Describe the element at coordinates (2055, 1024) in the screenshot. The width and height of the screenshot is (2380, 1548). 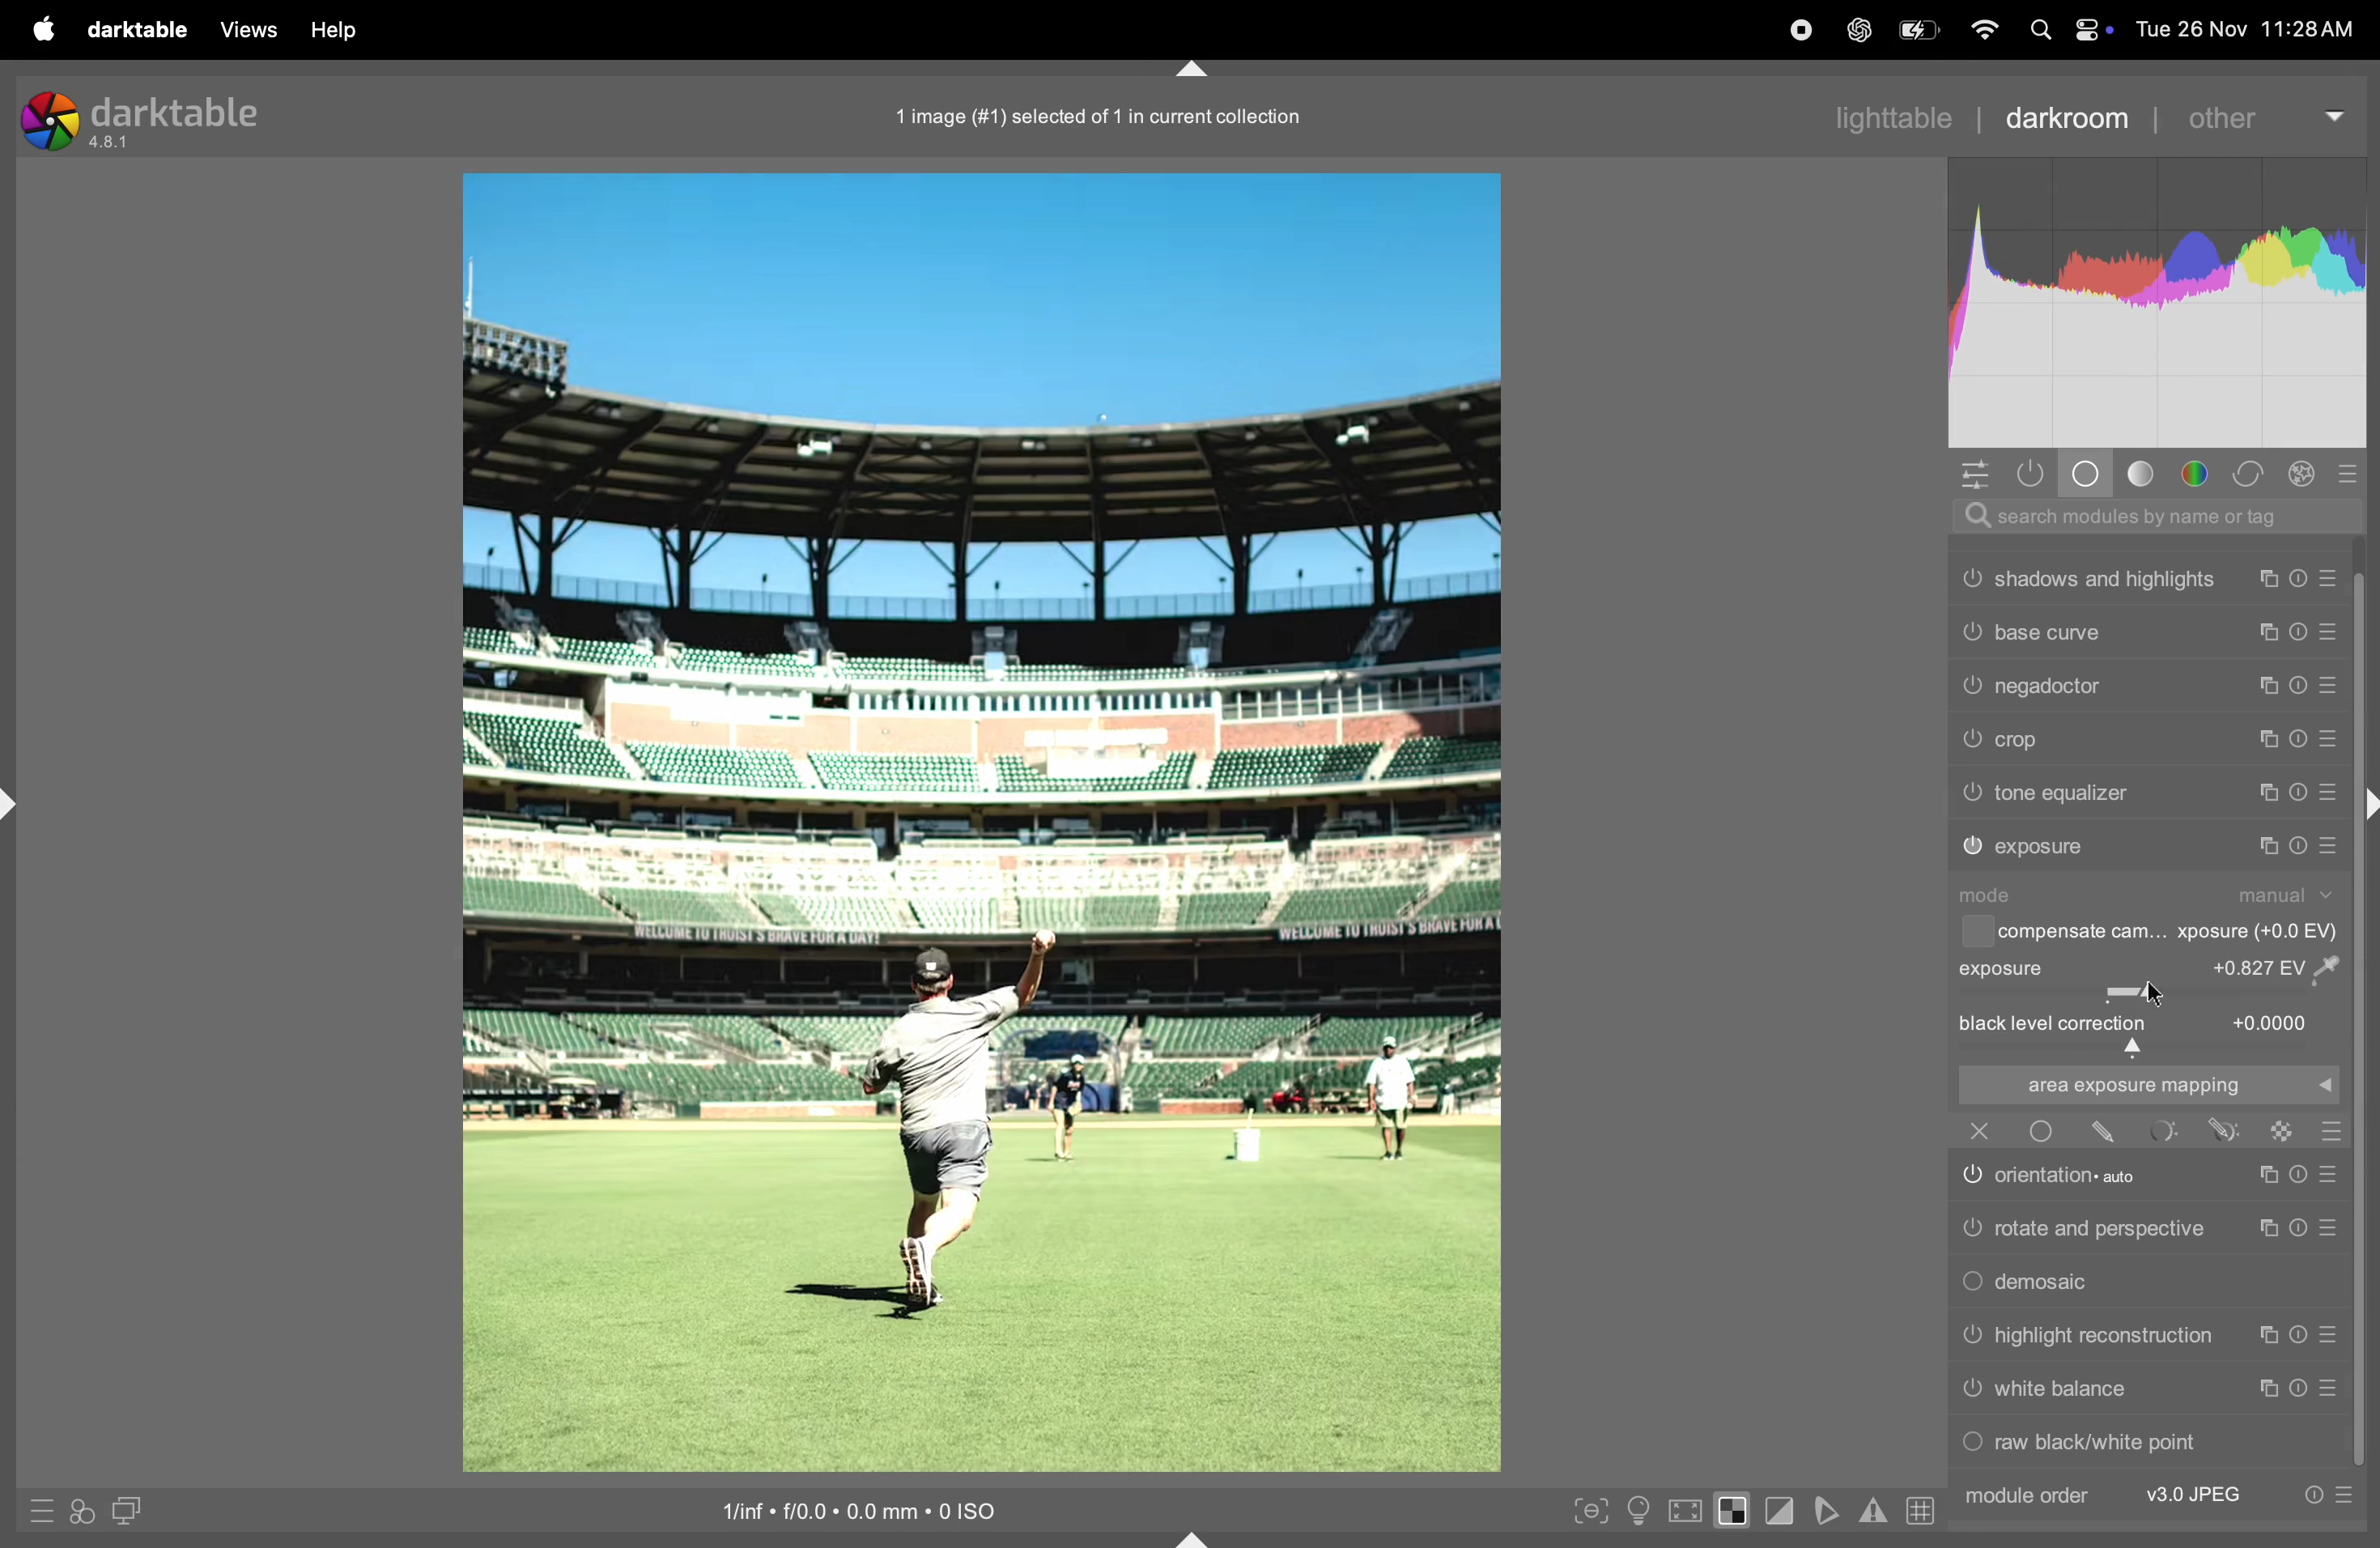
I see `black level correcion` at that location.